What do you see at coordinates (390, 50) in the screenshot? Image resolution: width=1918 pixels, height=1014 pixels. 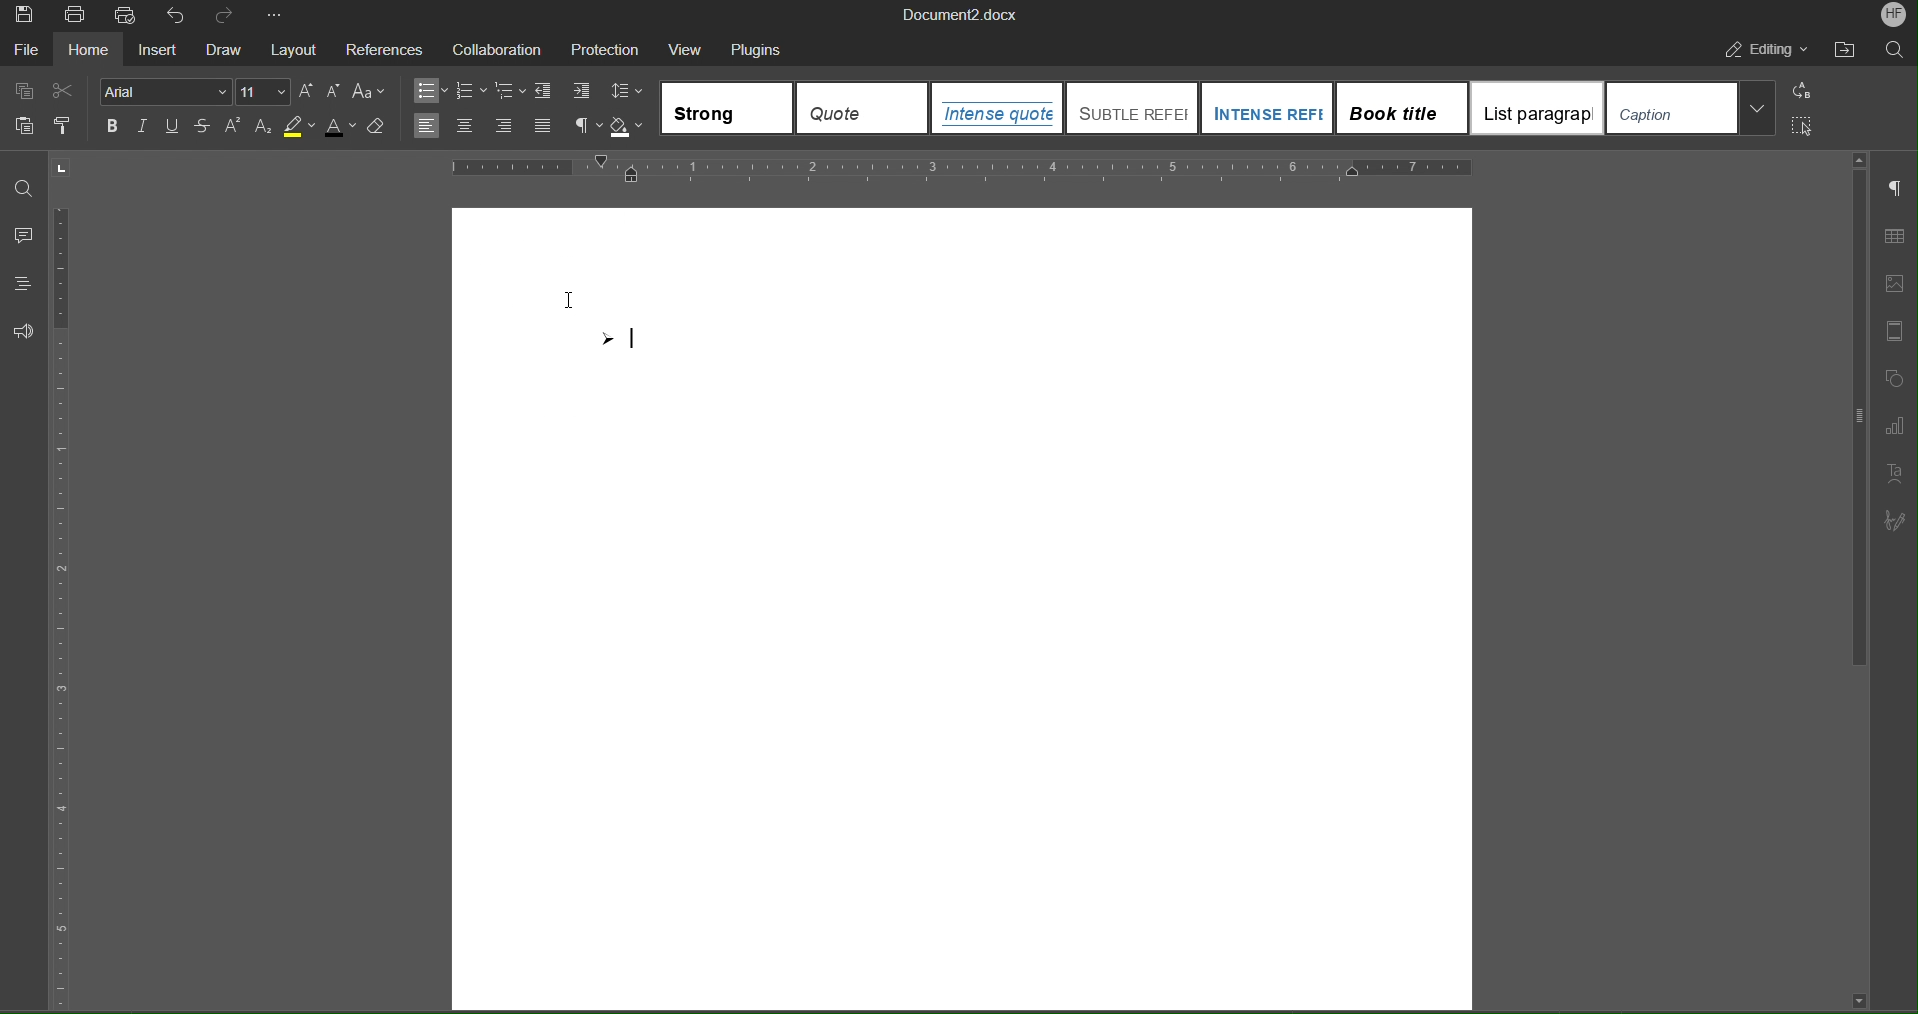 I see `References` at bounding box center [390, 50].